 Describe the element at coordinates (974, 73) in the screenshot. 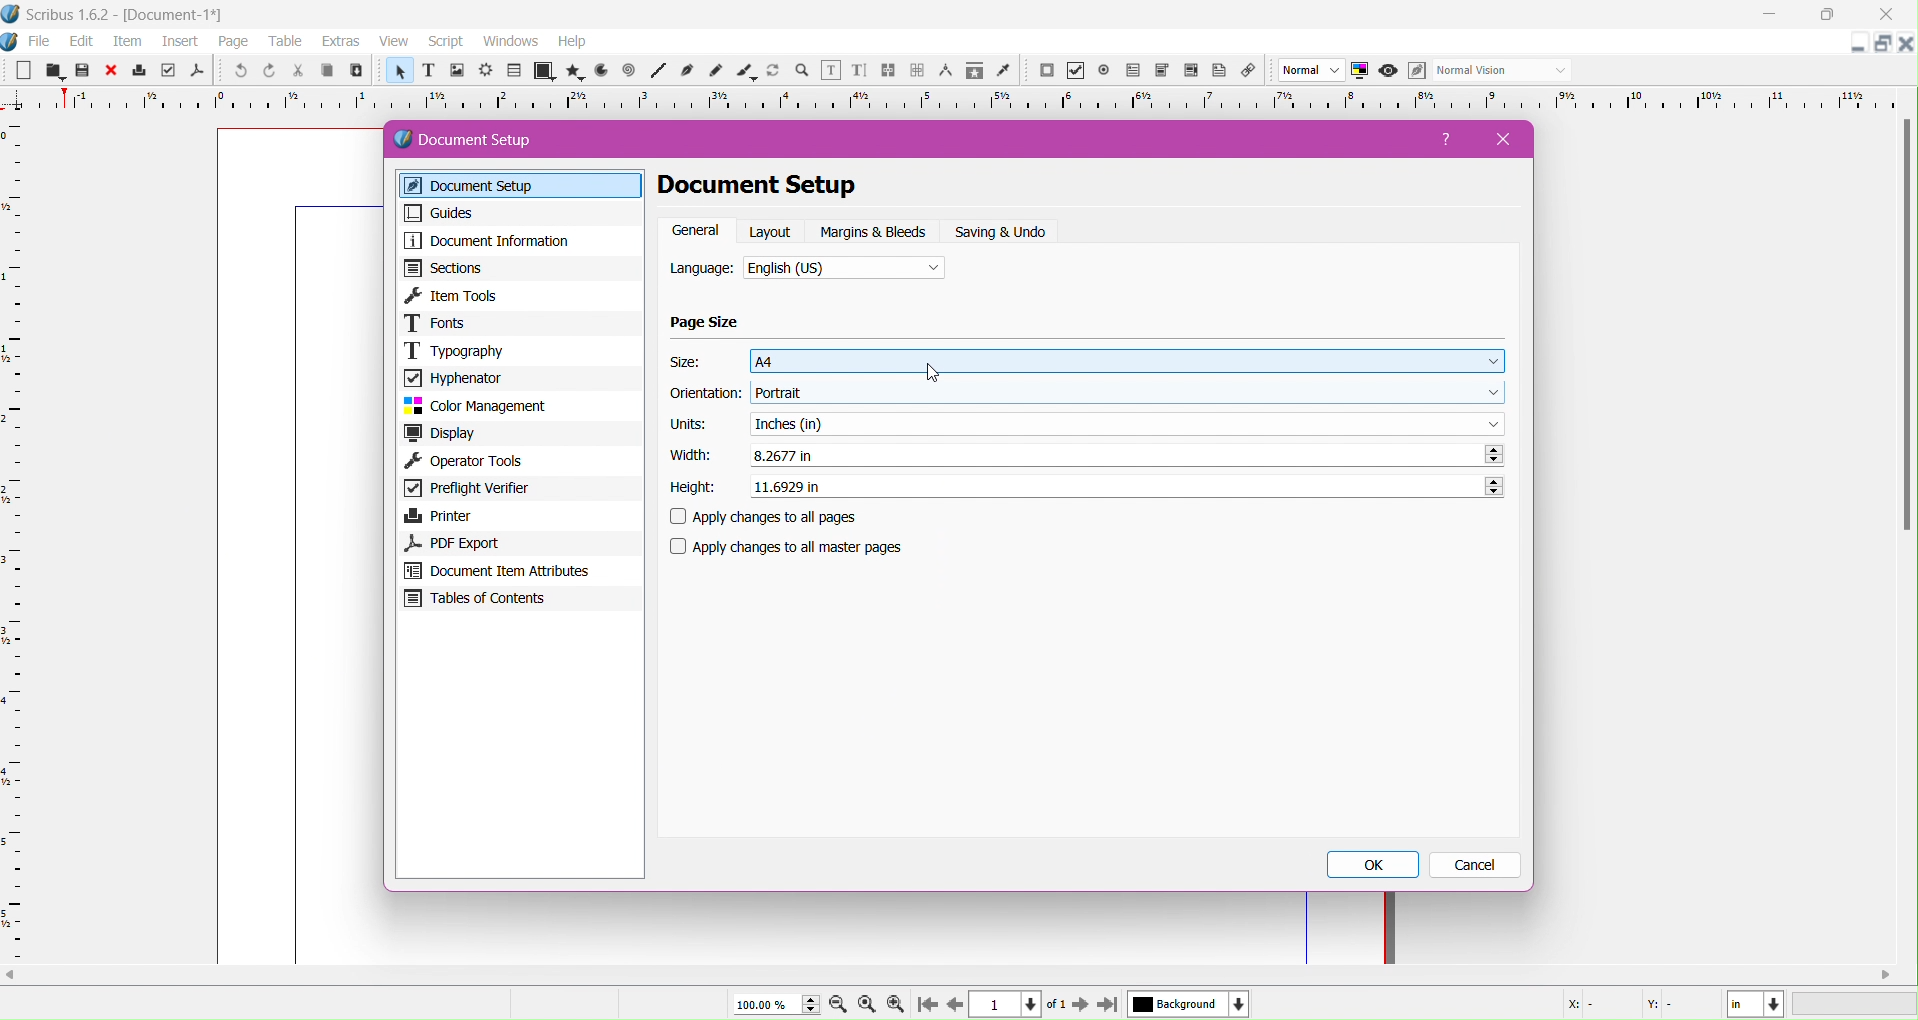

I see `copy item properties` at that location.